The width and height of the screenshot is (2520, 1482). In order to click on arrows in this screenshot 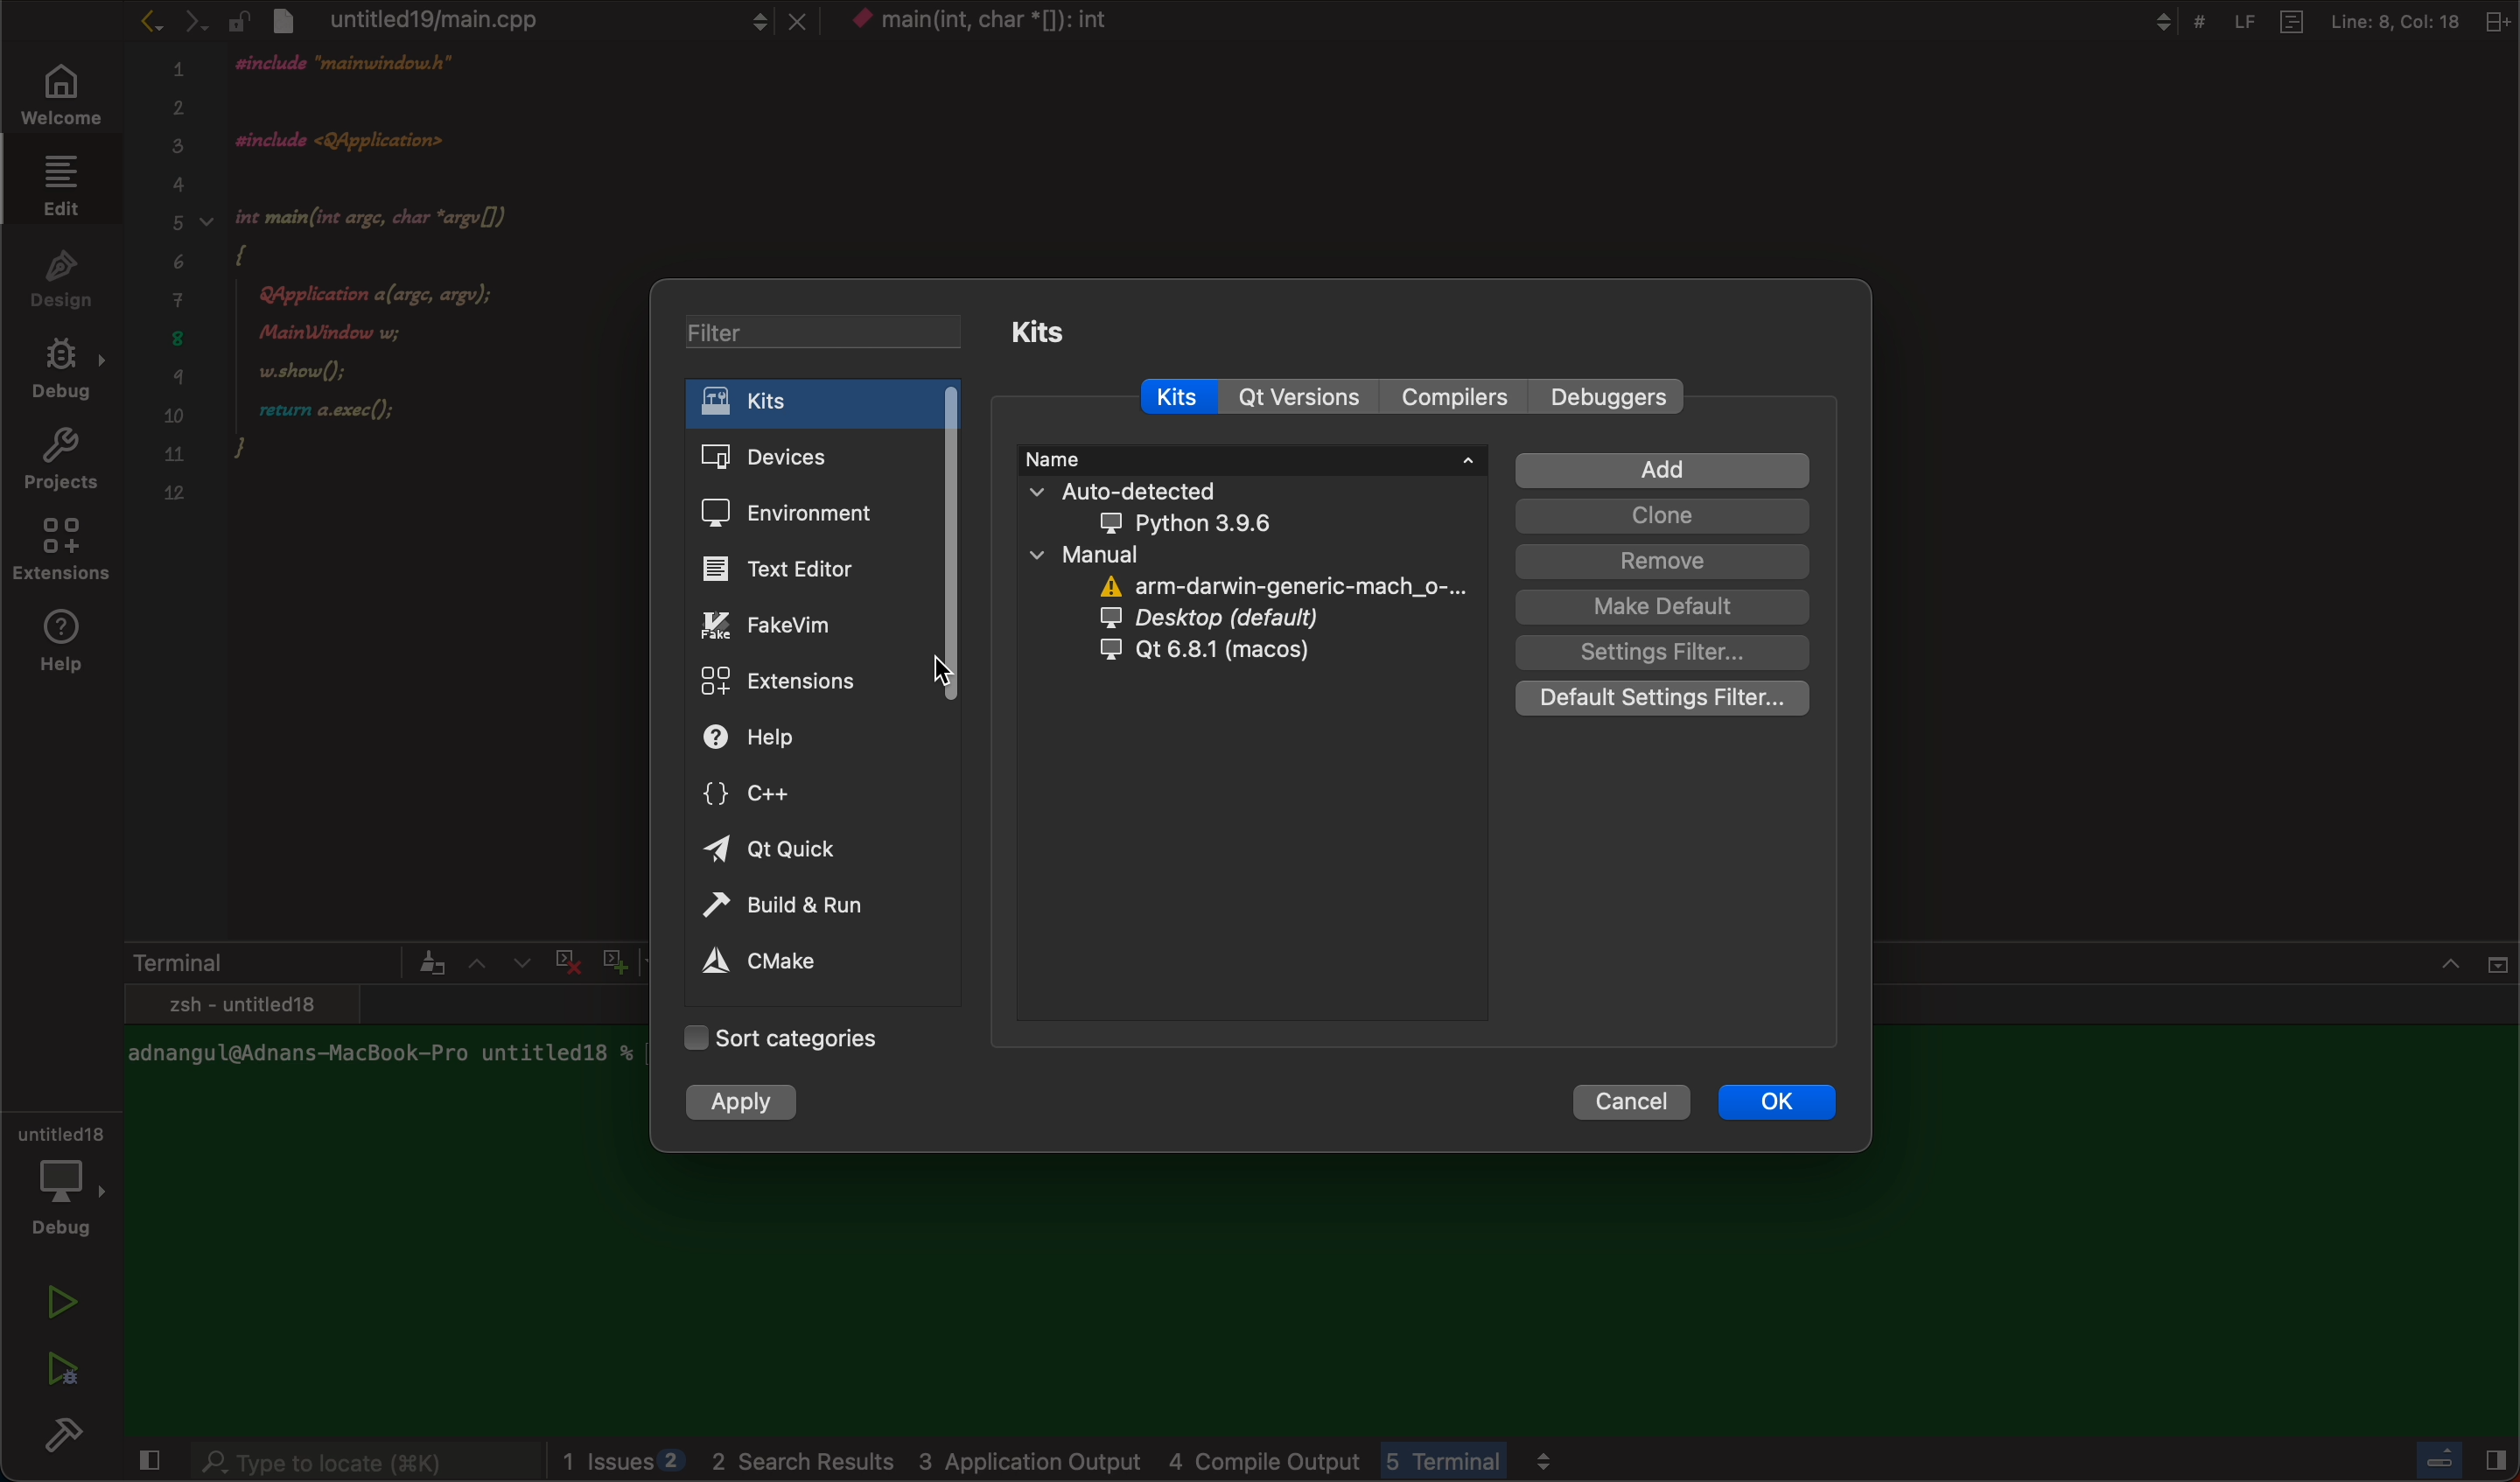, I will do `click(497, 962)`.